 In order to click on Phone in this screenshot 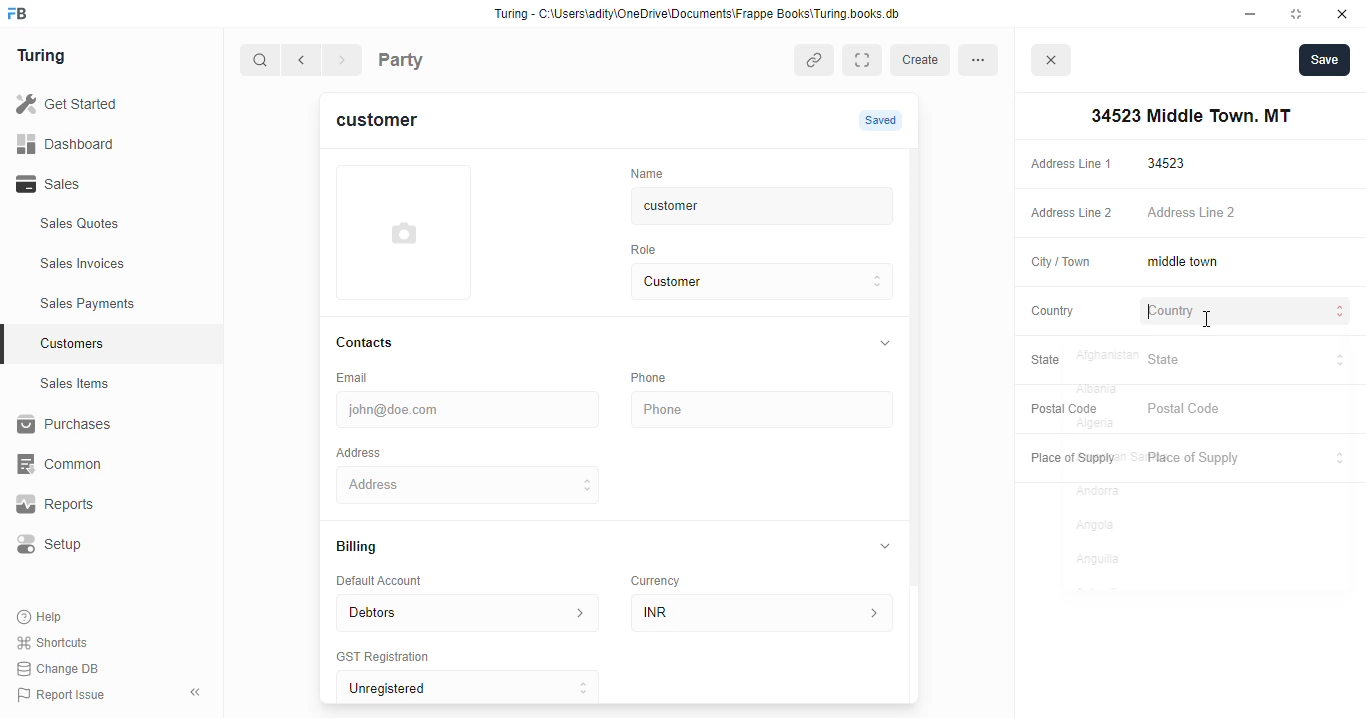, I will do `click(765, 410)`.